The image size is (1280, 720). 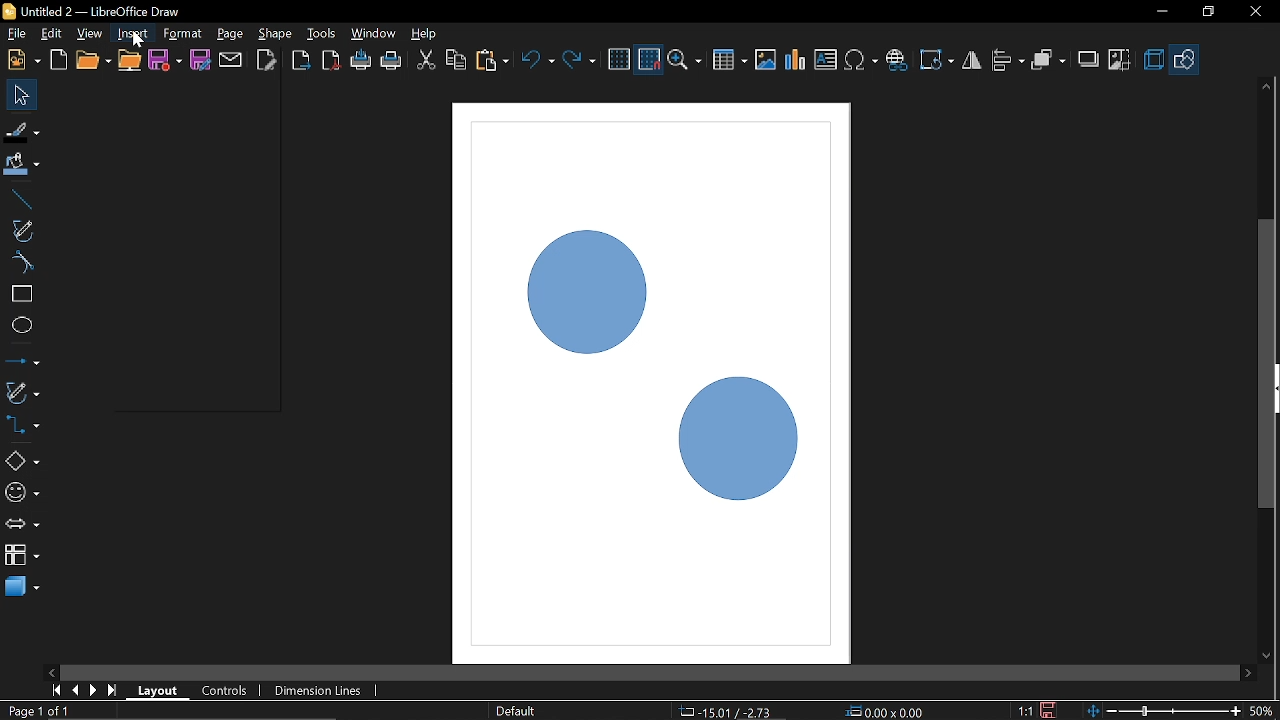 I want to click on Current zoom, so click(x=1262, y=710).